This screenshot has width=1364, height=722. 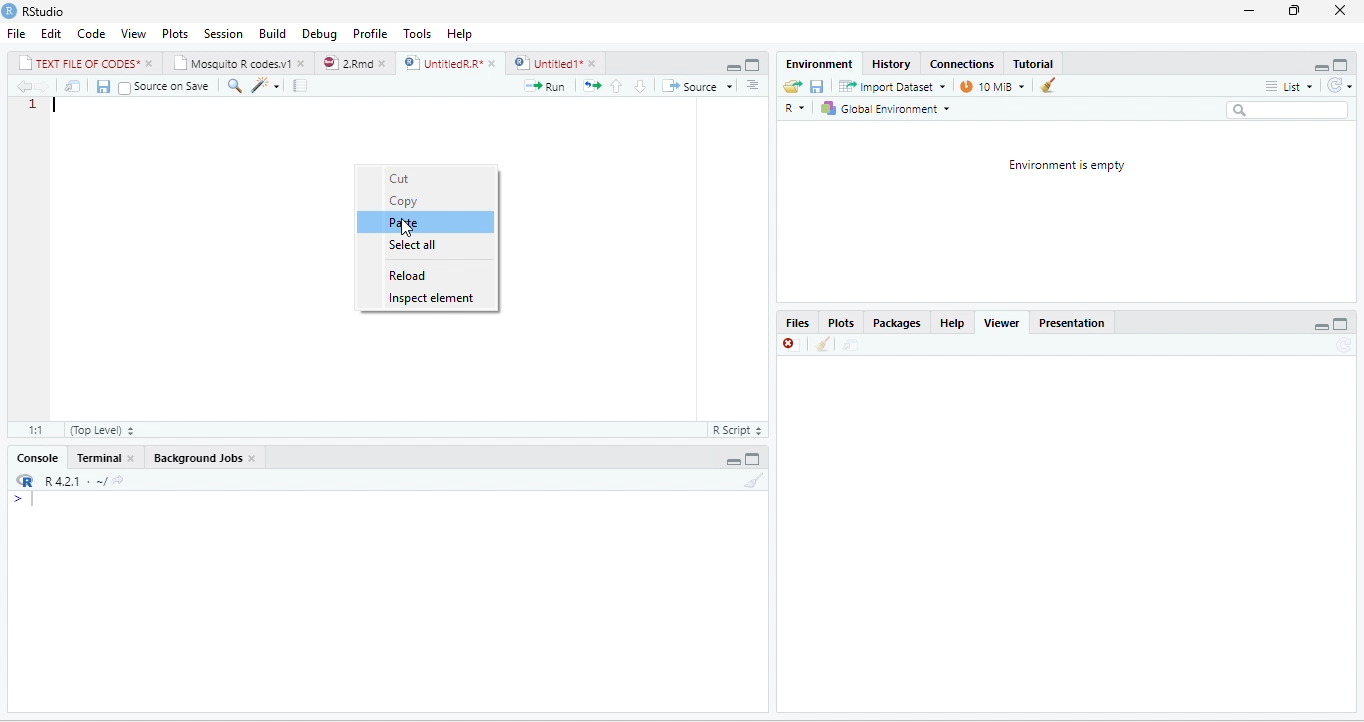 I want to click on Debug, so click(x=317, y=32).